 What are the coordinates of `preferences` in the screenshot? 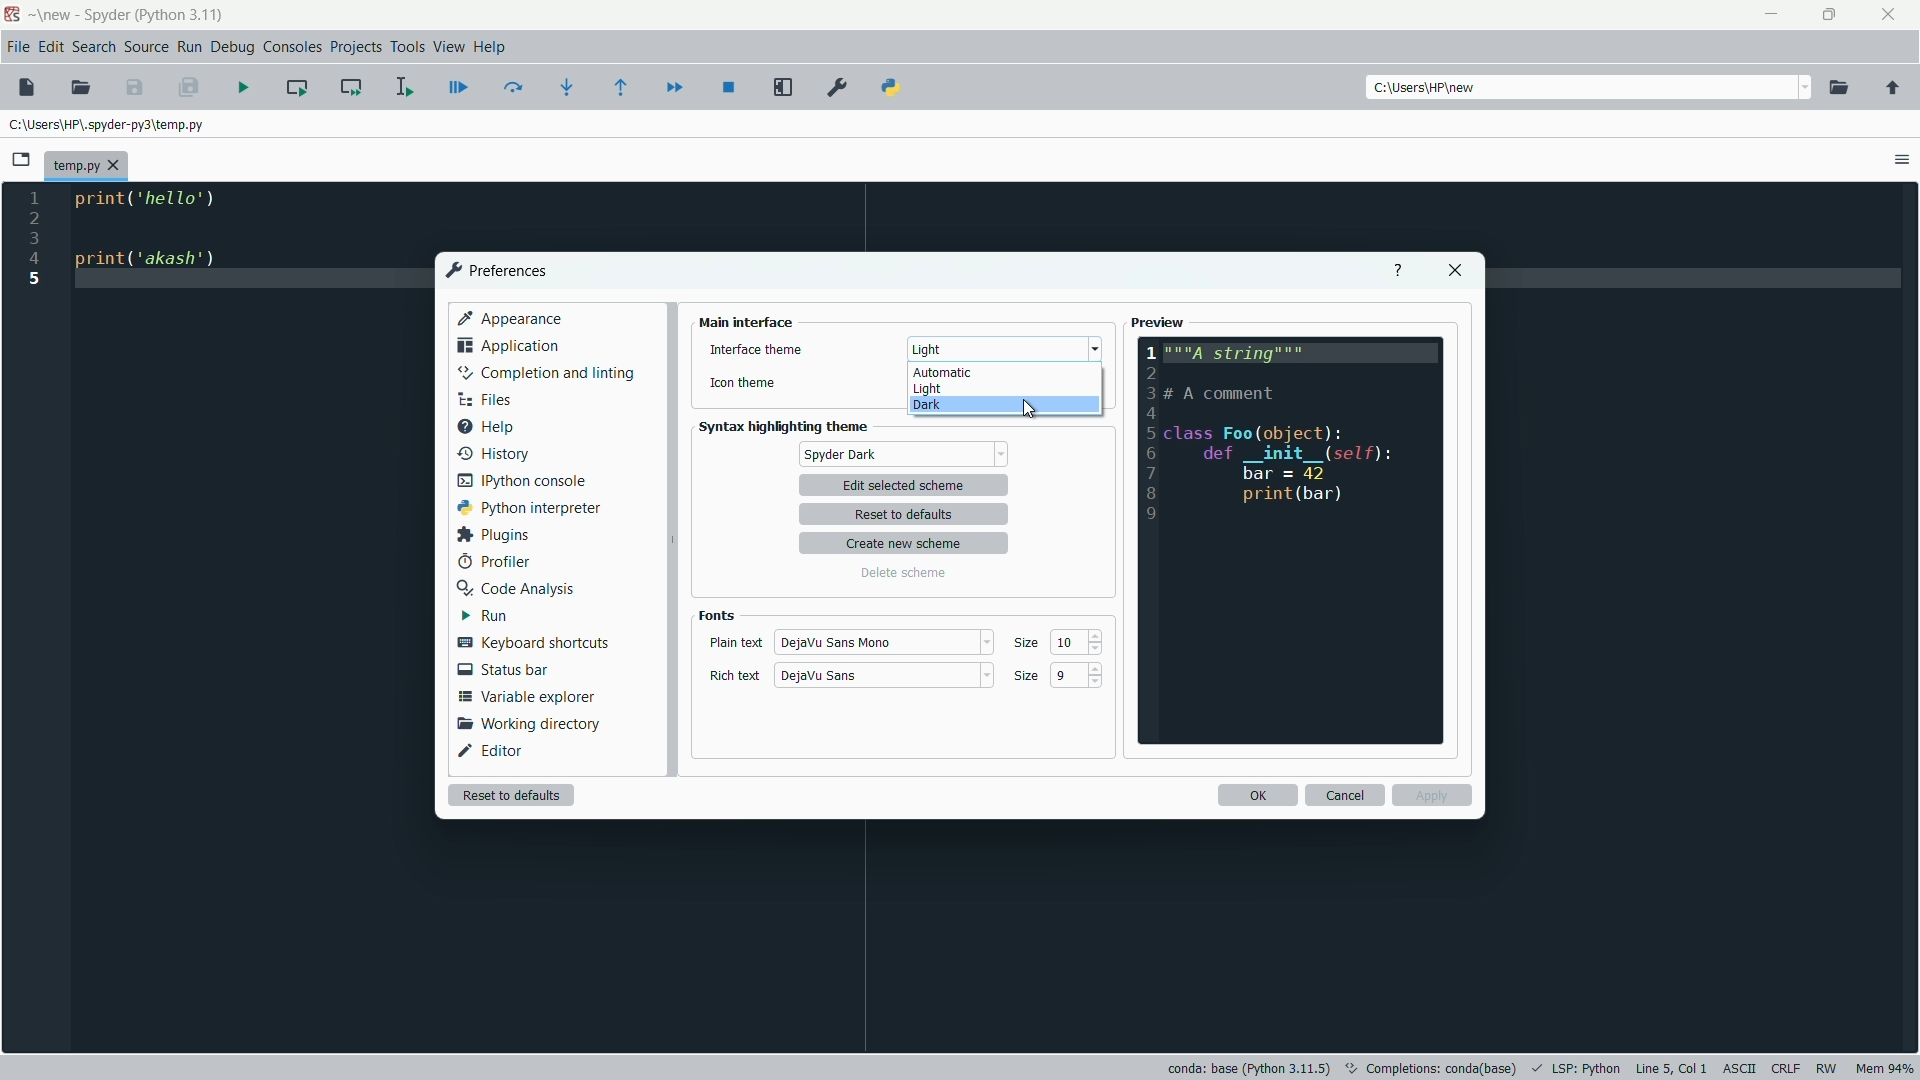 It's located at (837, 88).